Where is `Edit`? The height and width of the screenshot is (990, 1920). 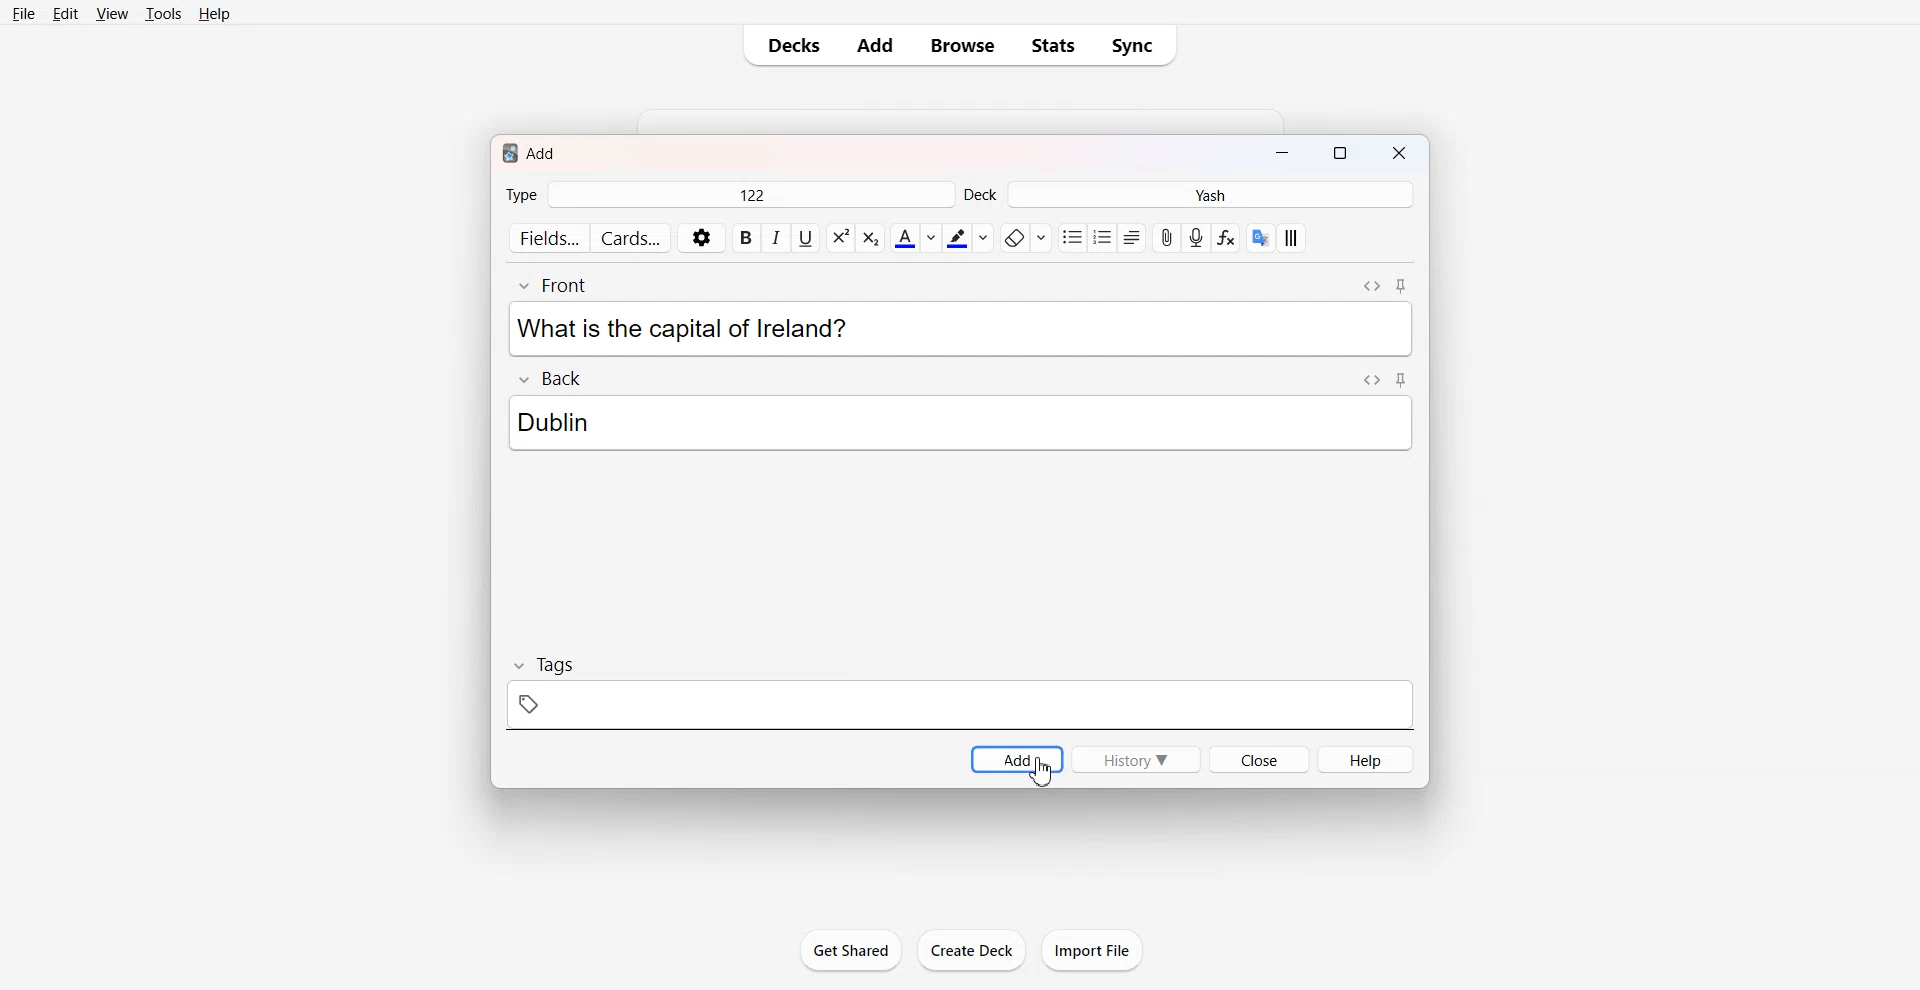 Edit is located at coordinates (65, 15).